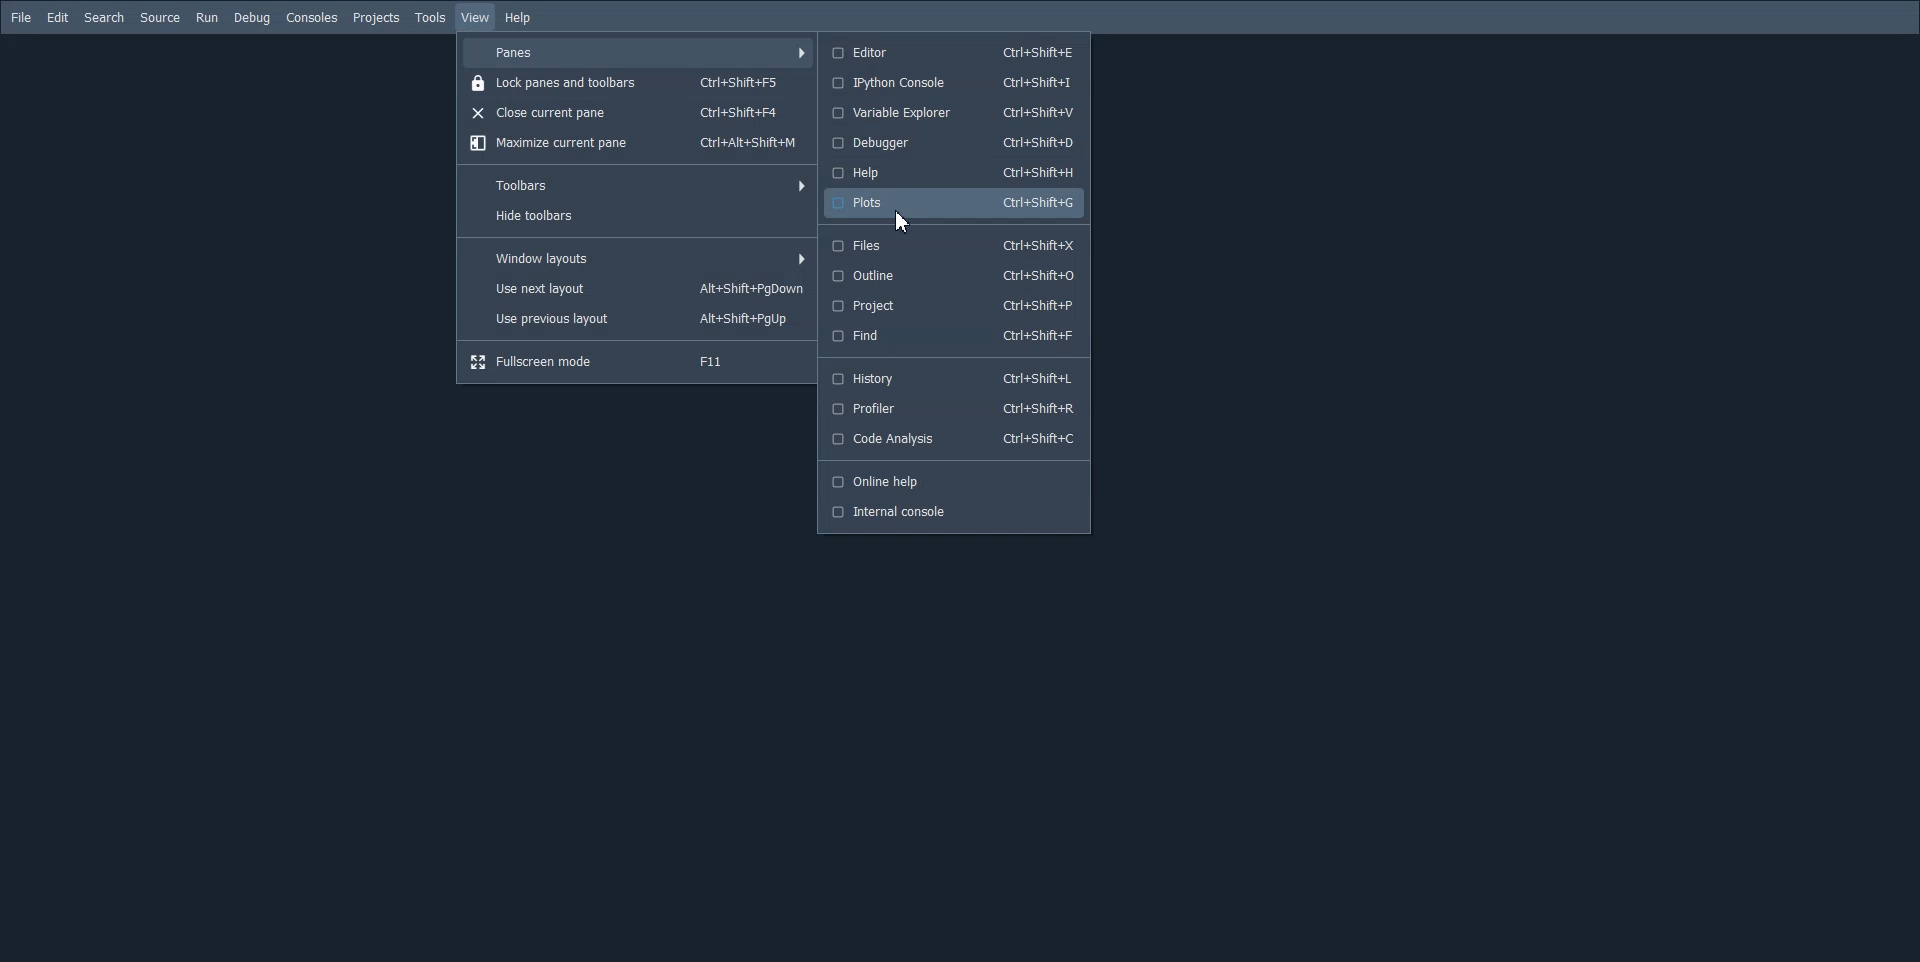 The width and height of the screenshot is (1920, 962). What do you see at coordinates (954, 50) in the screenshot?
I see `Editor` at bounding box center [954, 50].